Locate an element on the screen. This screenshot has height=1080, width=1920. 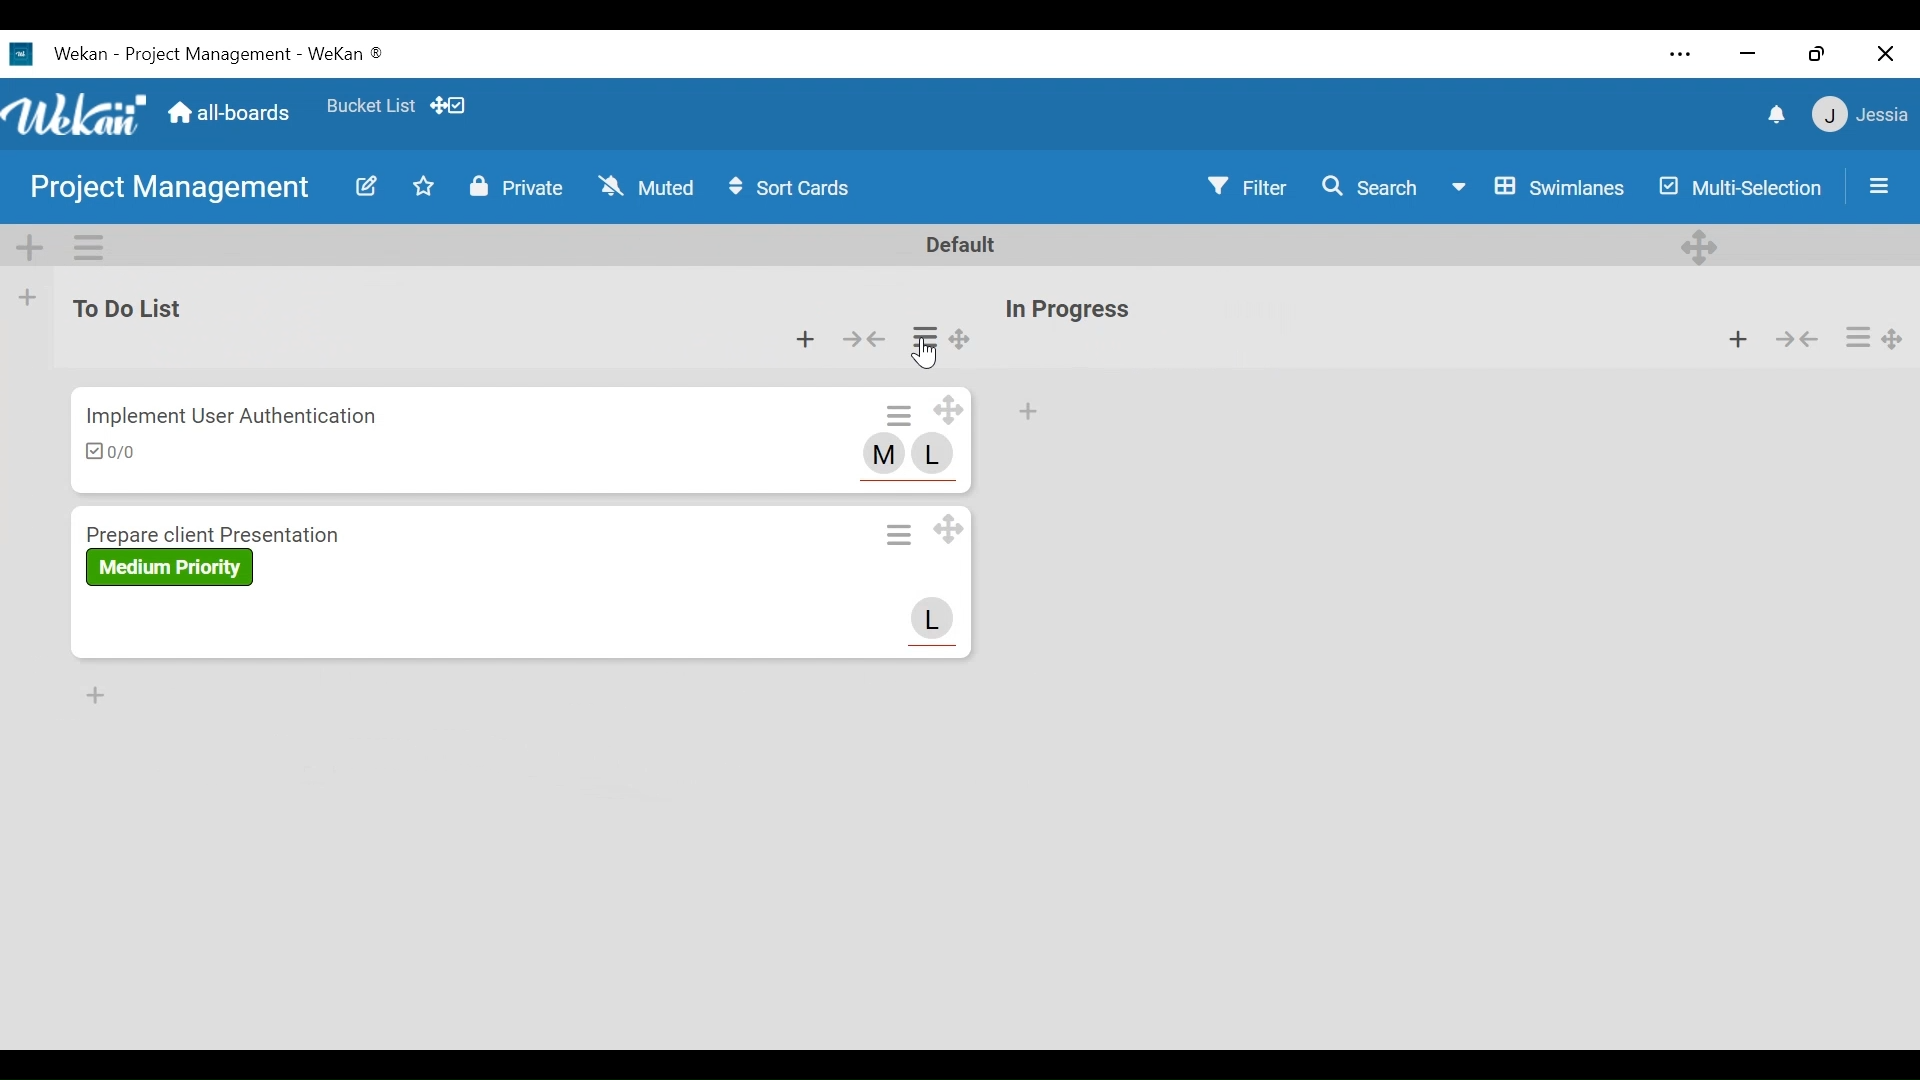
Add card to the top of list is located at coordinates (1738, 339).